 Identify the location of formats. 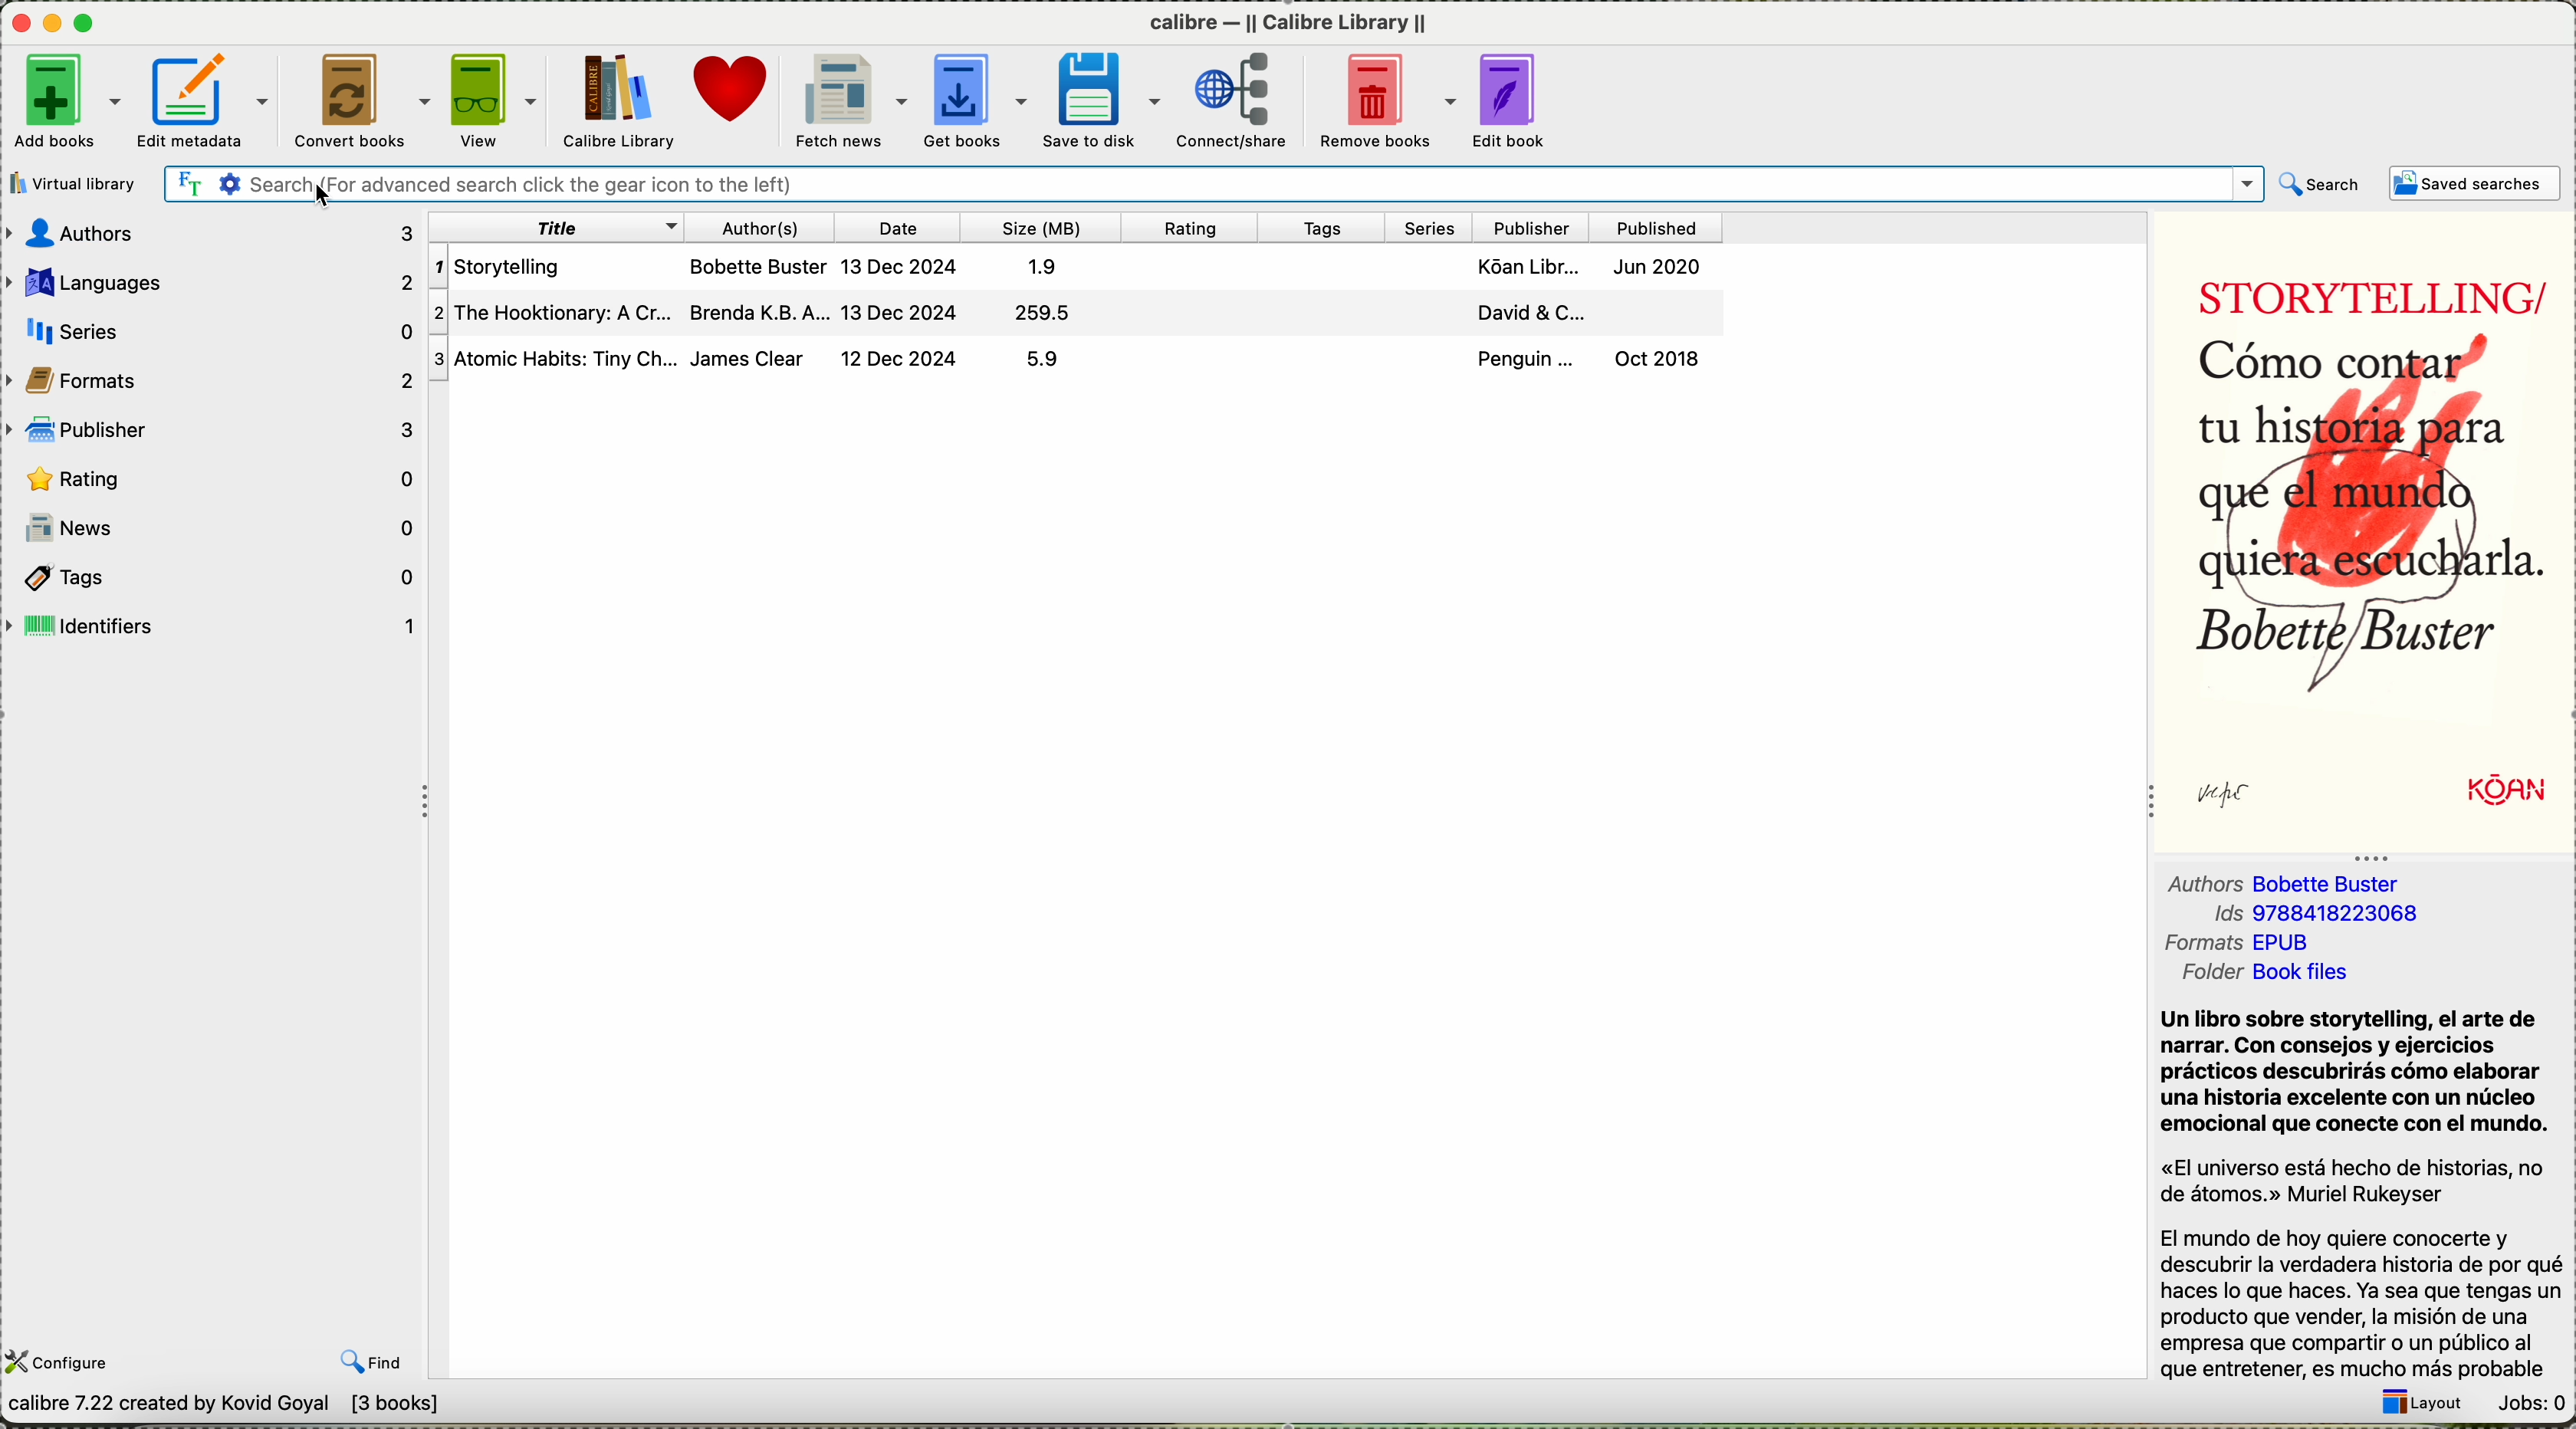
(214, 381).